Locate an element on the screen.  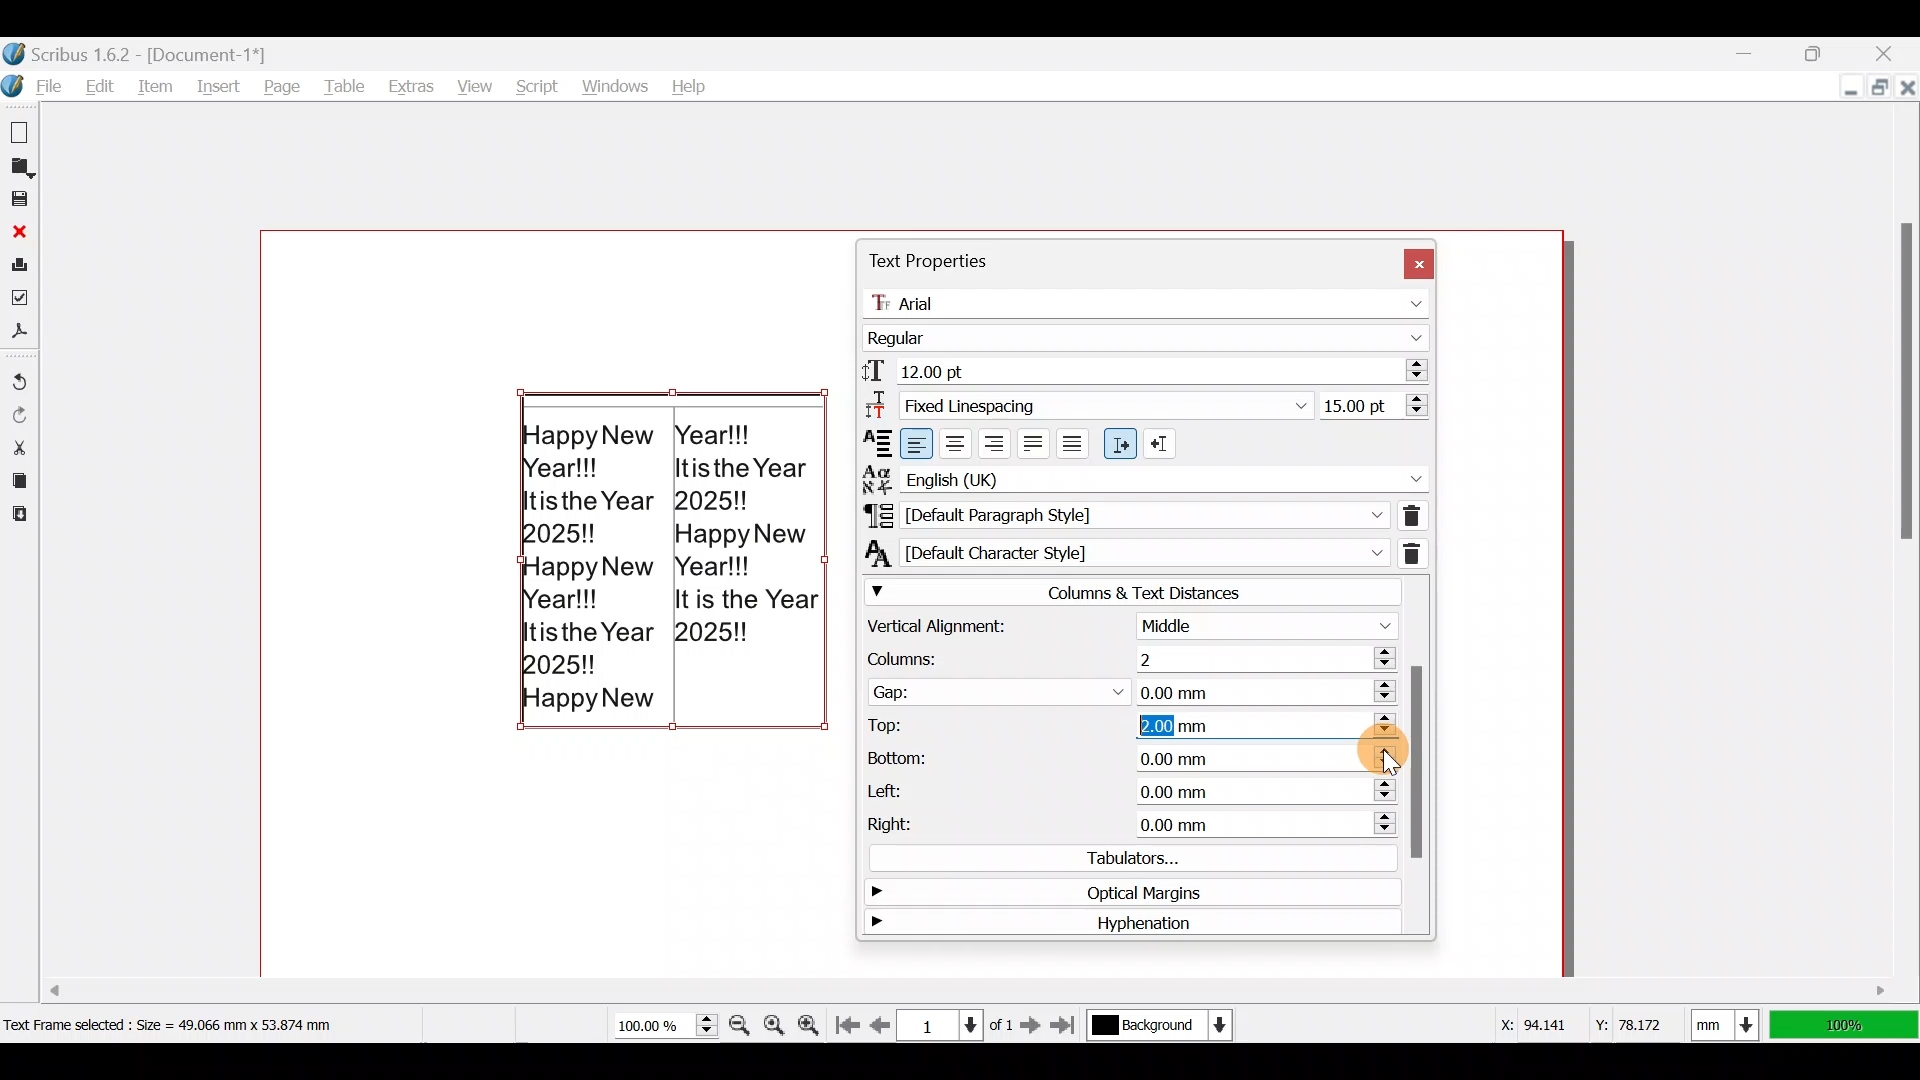
Script is located at coordinates (534, 81).